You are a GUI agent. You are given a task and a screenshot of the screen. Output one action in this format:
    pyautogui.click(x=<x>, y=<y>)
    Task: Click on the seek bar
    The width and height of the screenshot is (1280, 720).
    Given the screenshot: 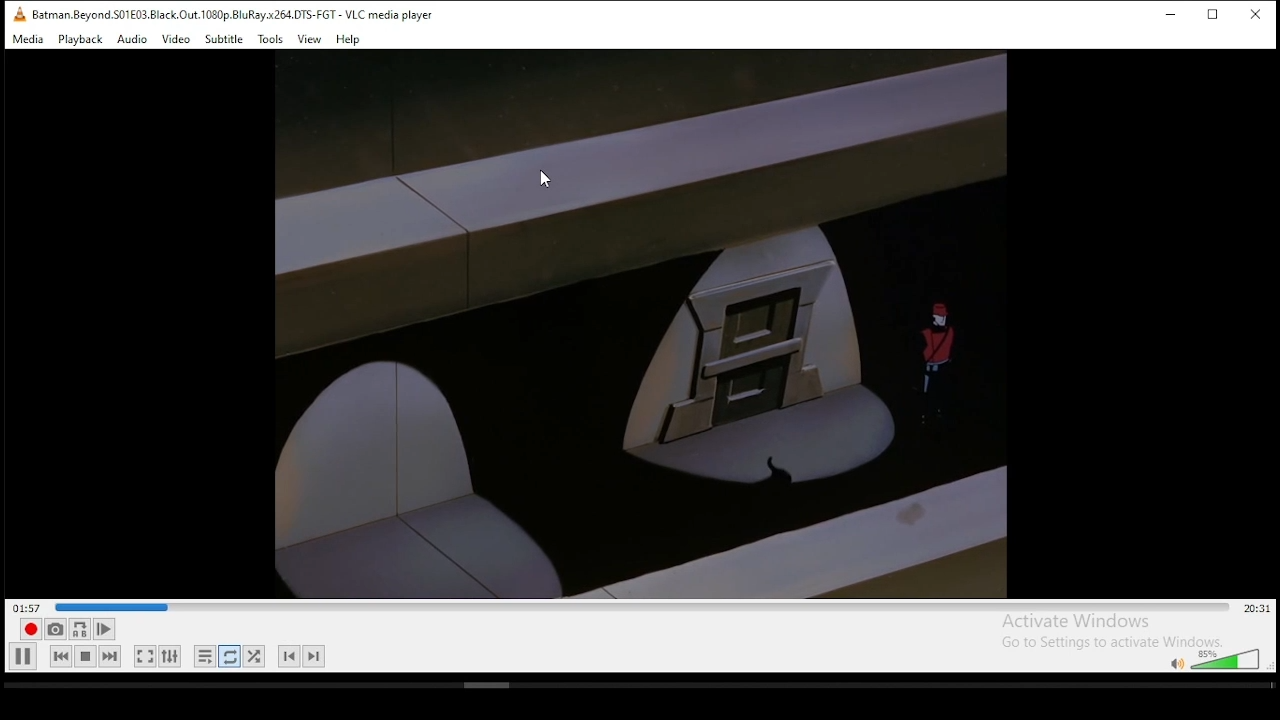 What is the action you would take?
    pyautogui.click(x=642, y=606)
    